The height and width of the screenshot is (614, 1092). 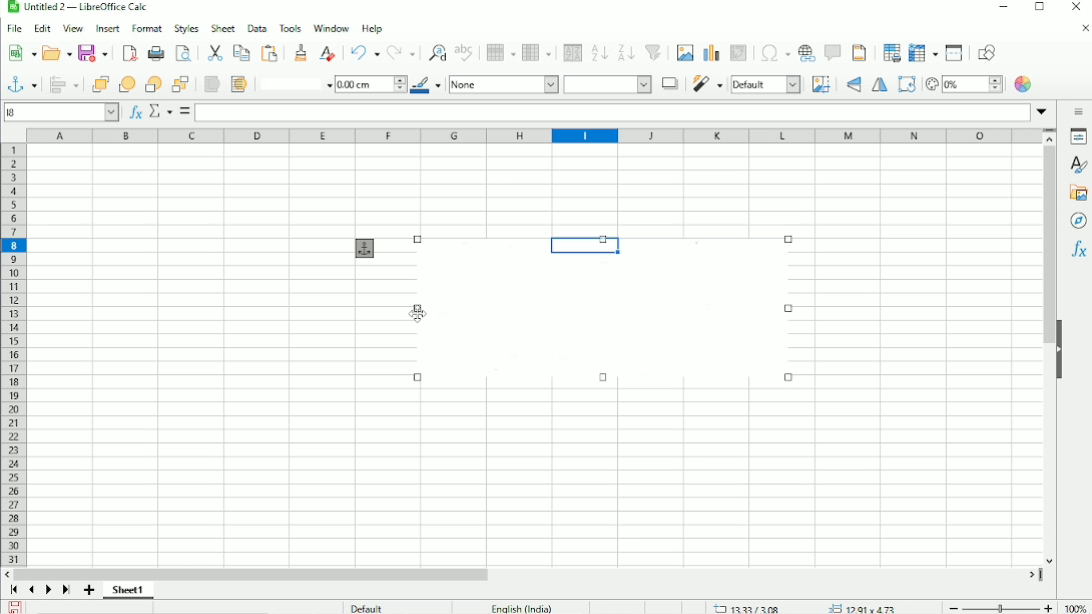 What do you see at coordinates (1077, 193) in the screenshot?
I see `Gallery` at bounding box center [1077, 193].